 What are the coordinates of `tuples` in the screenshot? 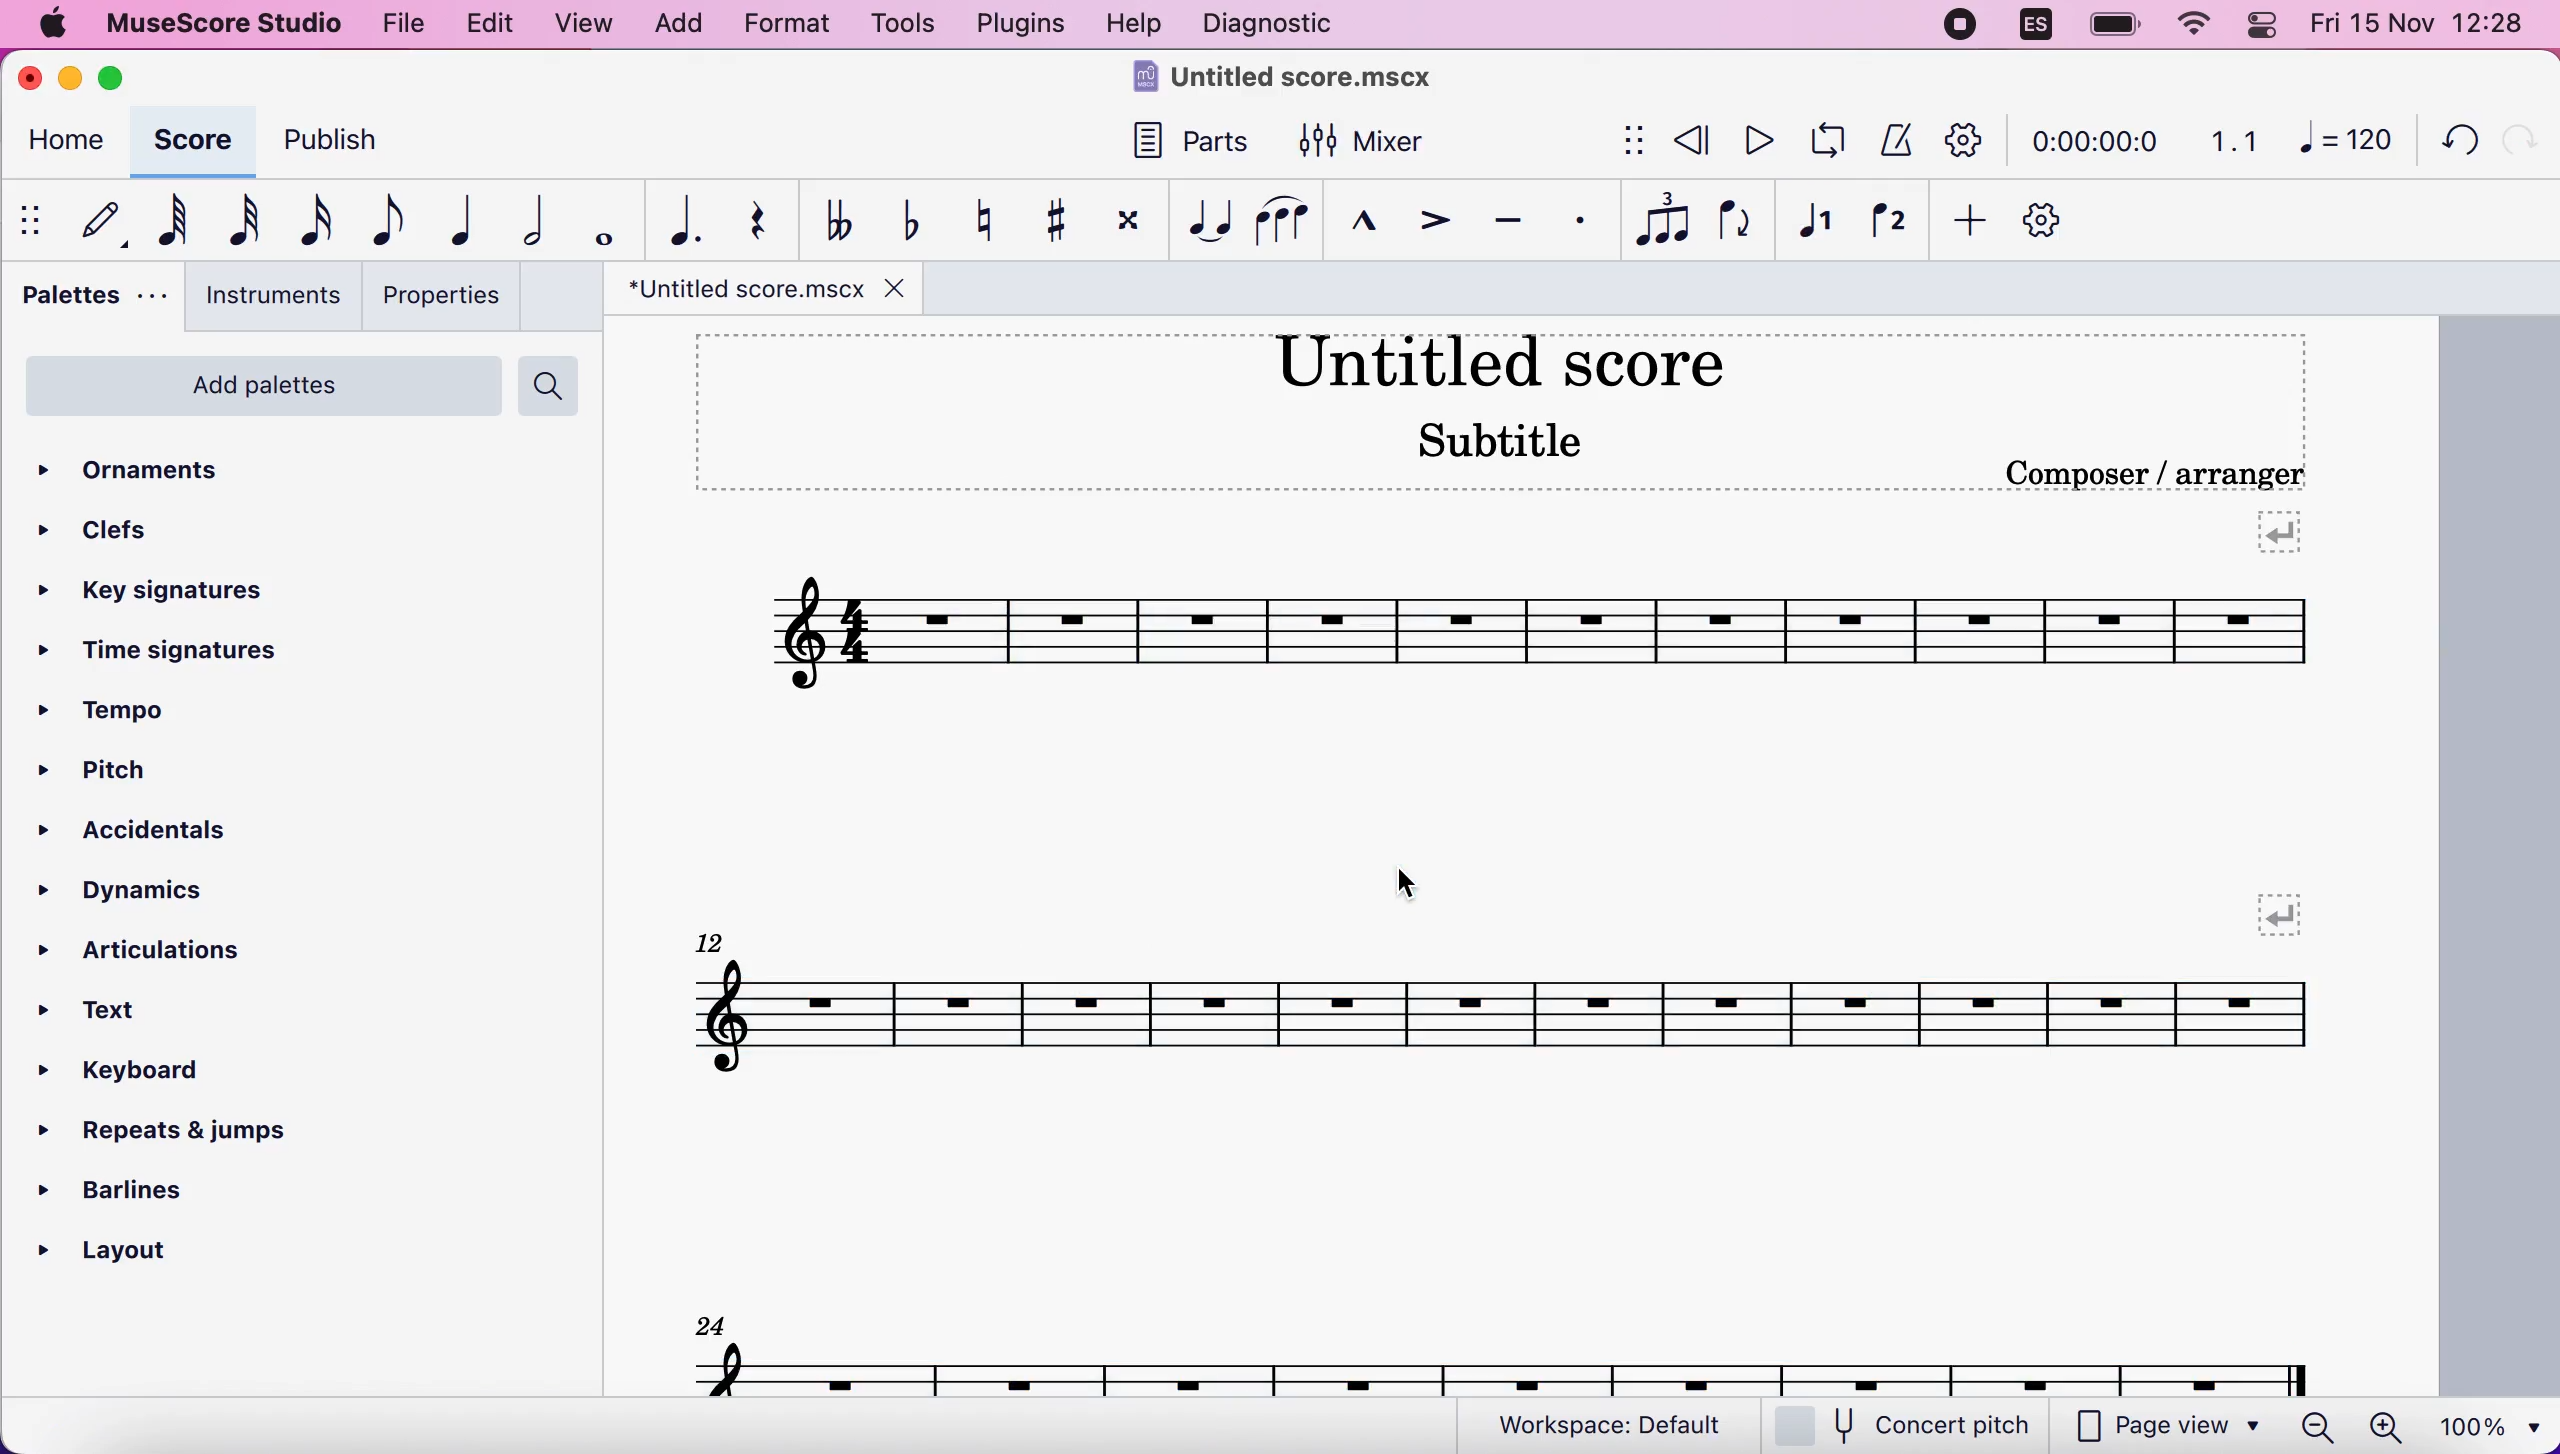 It's located at (1664, 221).